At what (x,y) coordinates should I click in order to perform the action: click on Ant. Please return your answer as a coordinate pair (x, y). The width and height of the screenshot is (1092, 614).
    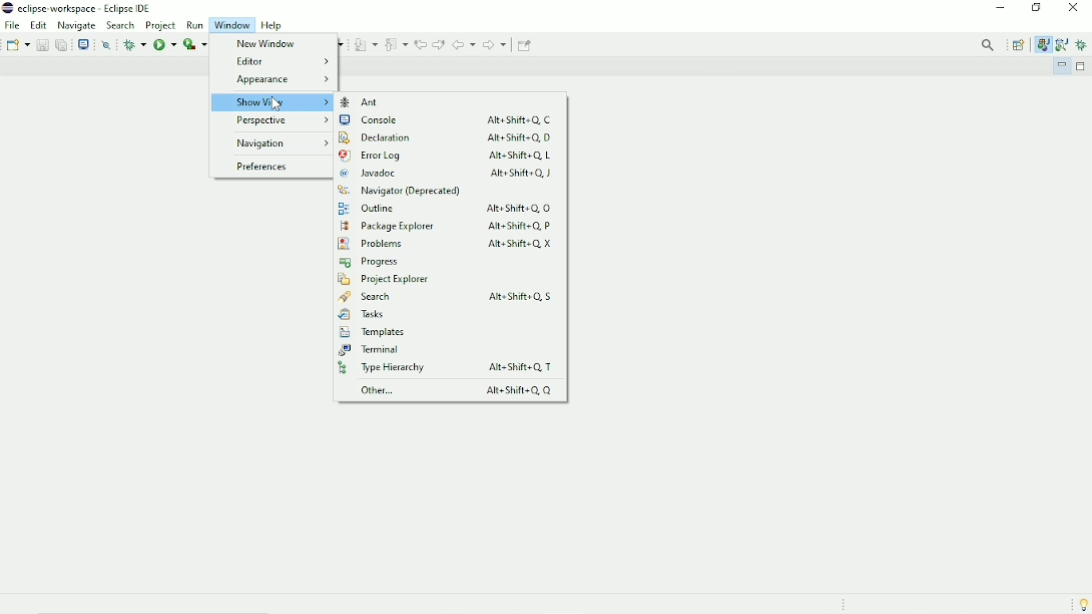
    Looking at the image, I should click on (369, 102).